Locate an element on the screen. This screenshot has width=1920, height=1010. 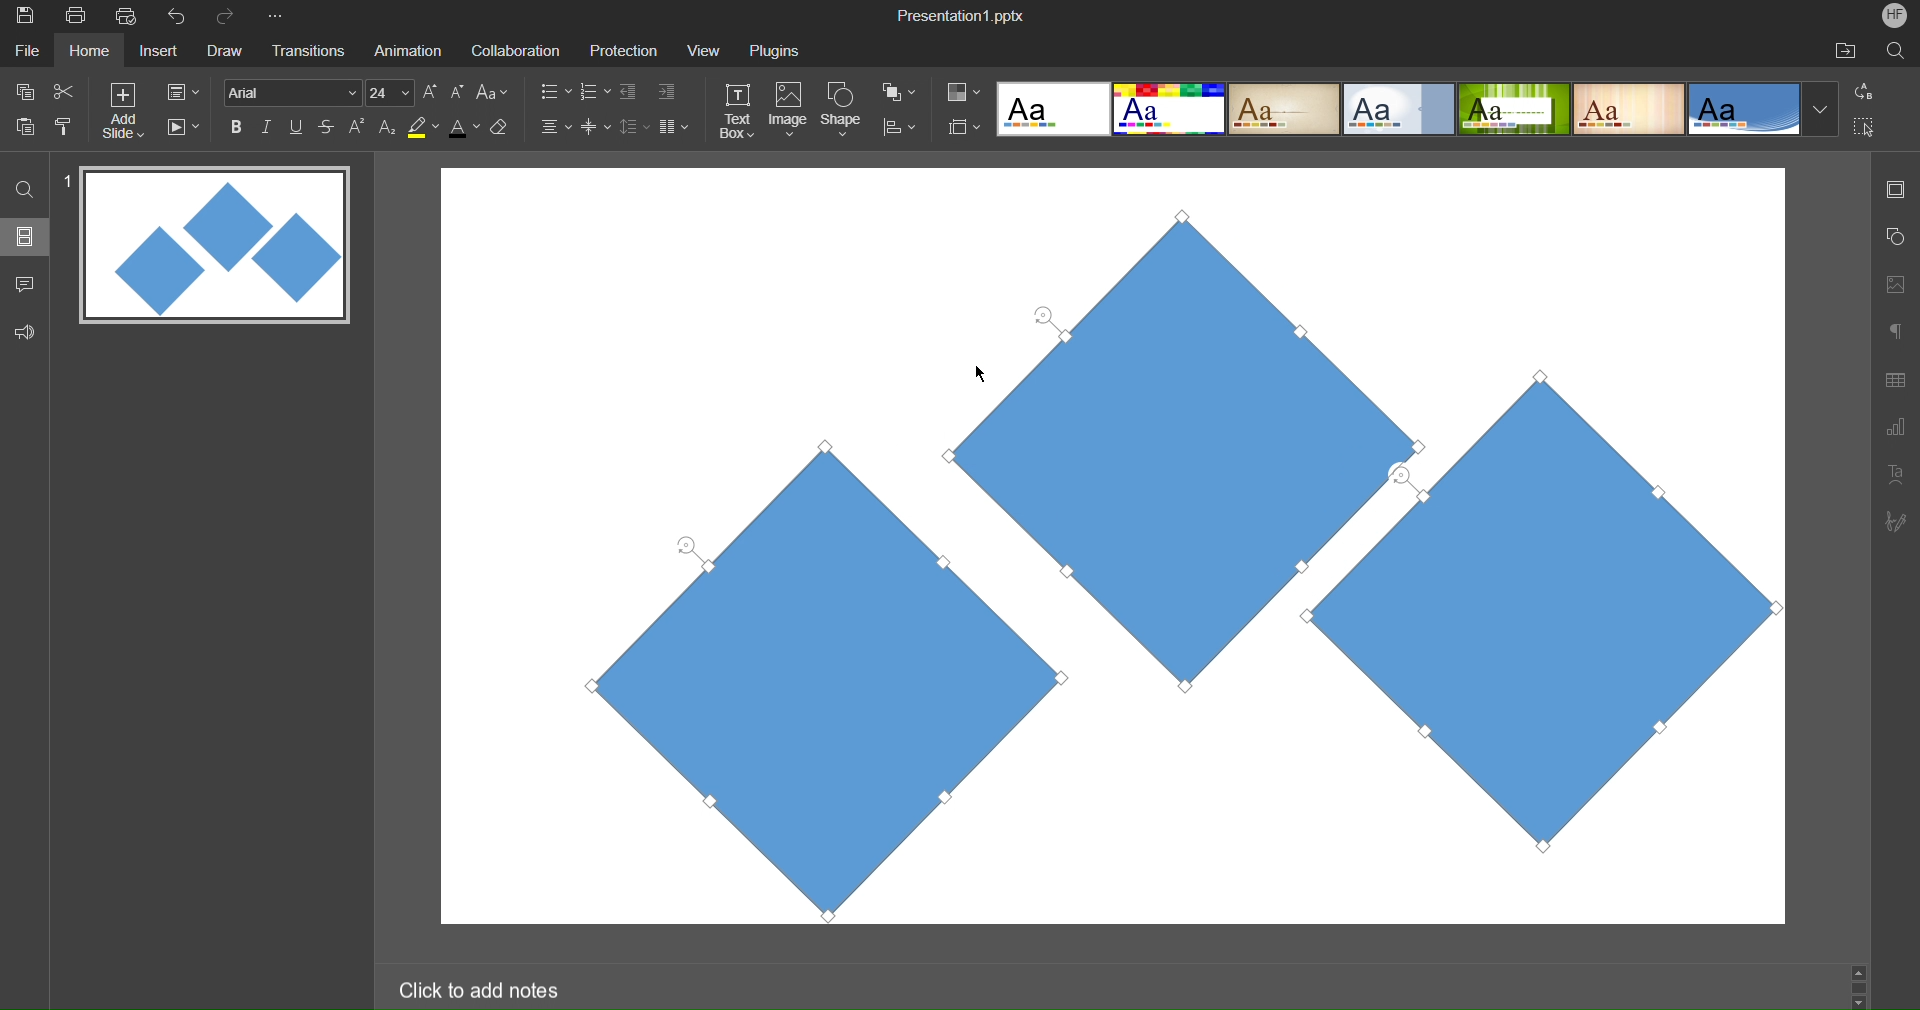
Strikethrough is located at coordinates (328, 126).